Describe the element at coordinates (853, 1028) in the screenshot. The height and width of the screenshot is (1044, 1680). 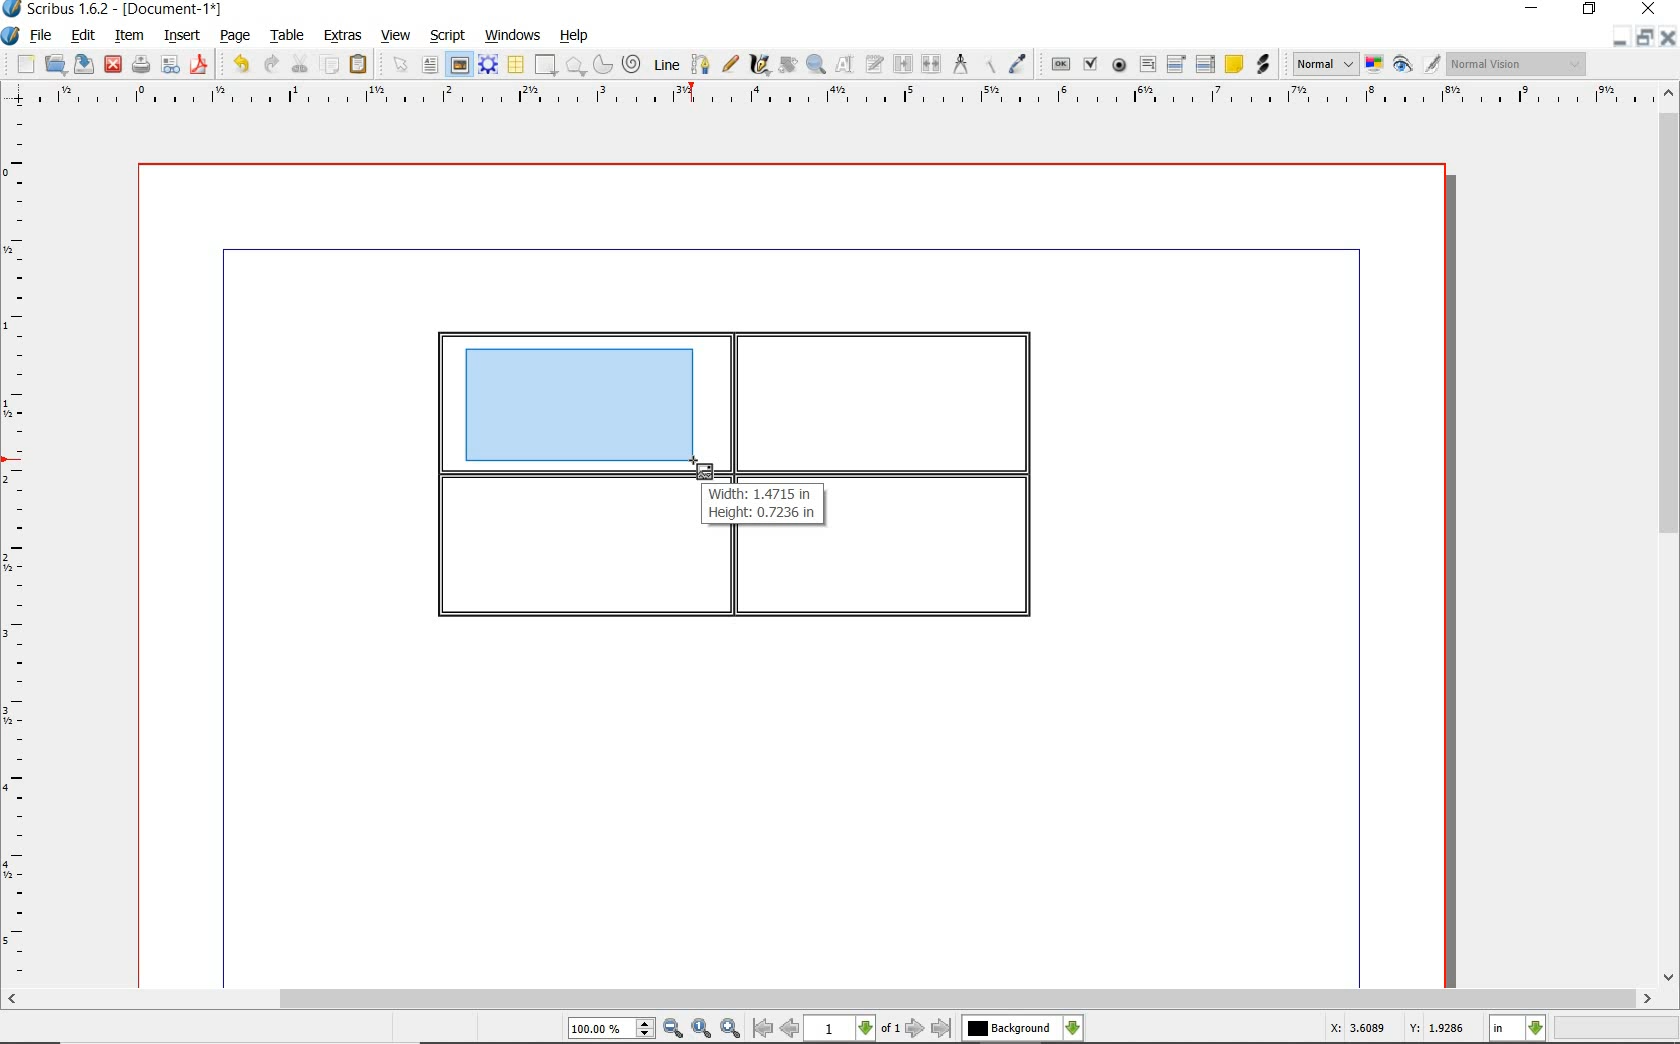
I see `select current page level` at that location.